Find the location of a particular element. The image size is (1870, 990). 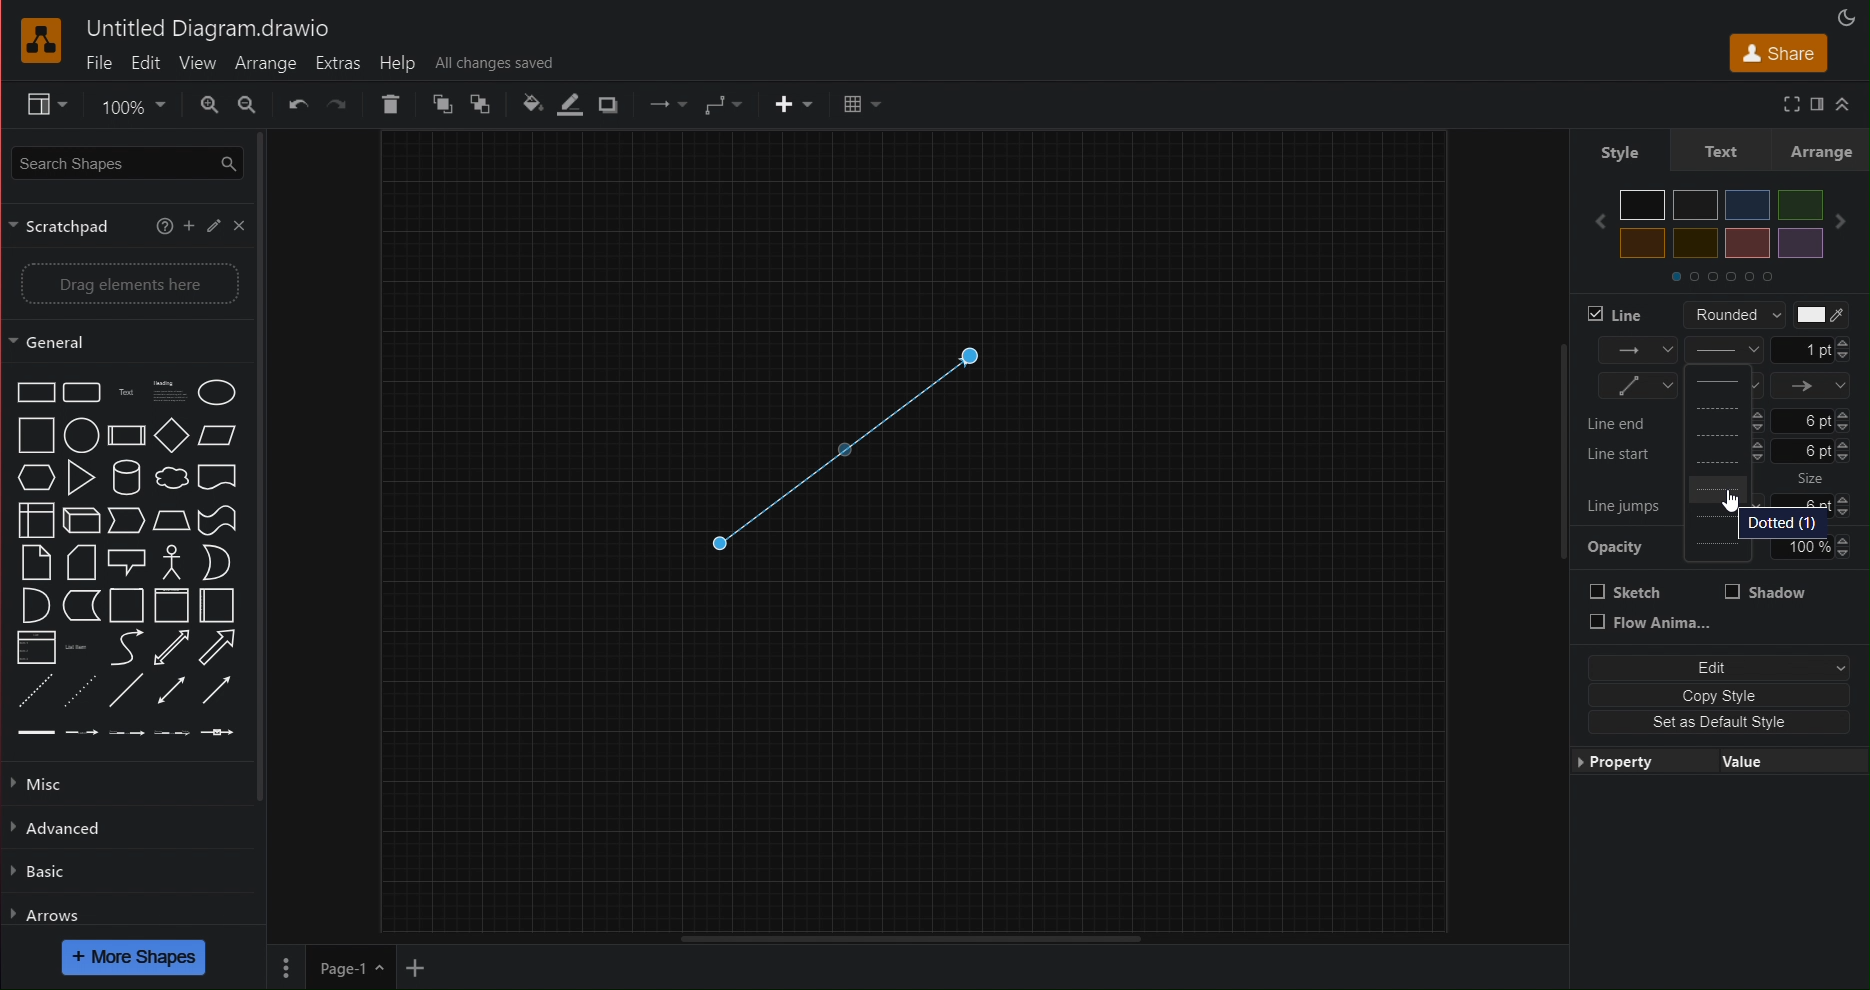

More Shapes is located at coordinates (135, 957).